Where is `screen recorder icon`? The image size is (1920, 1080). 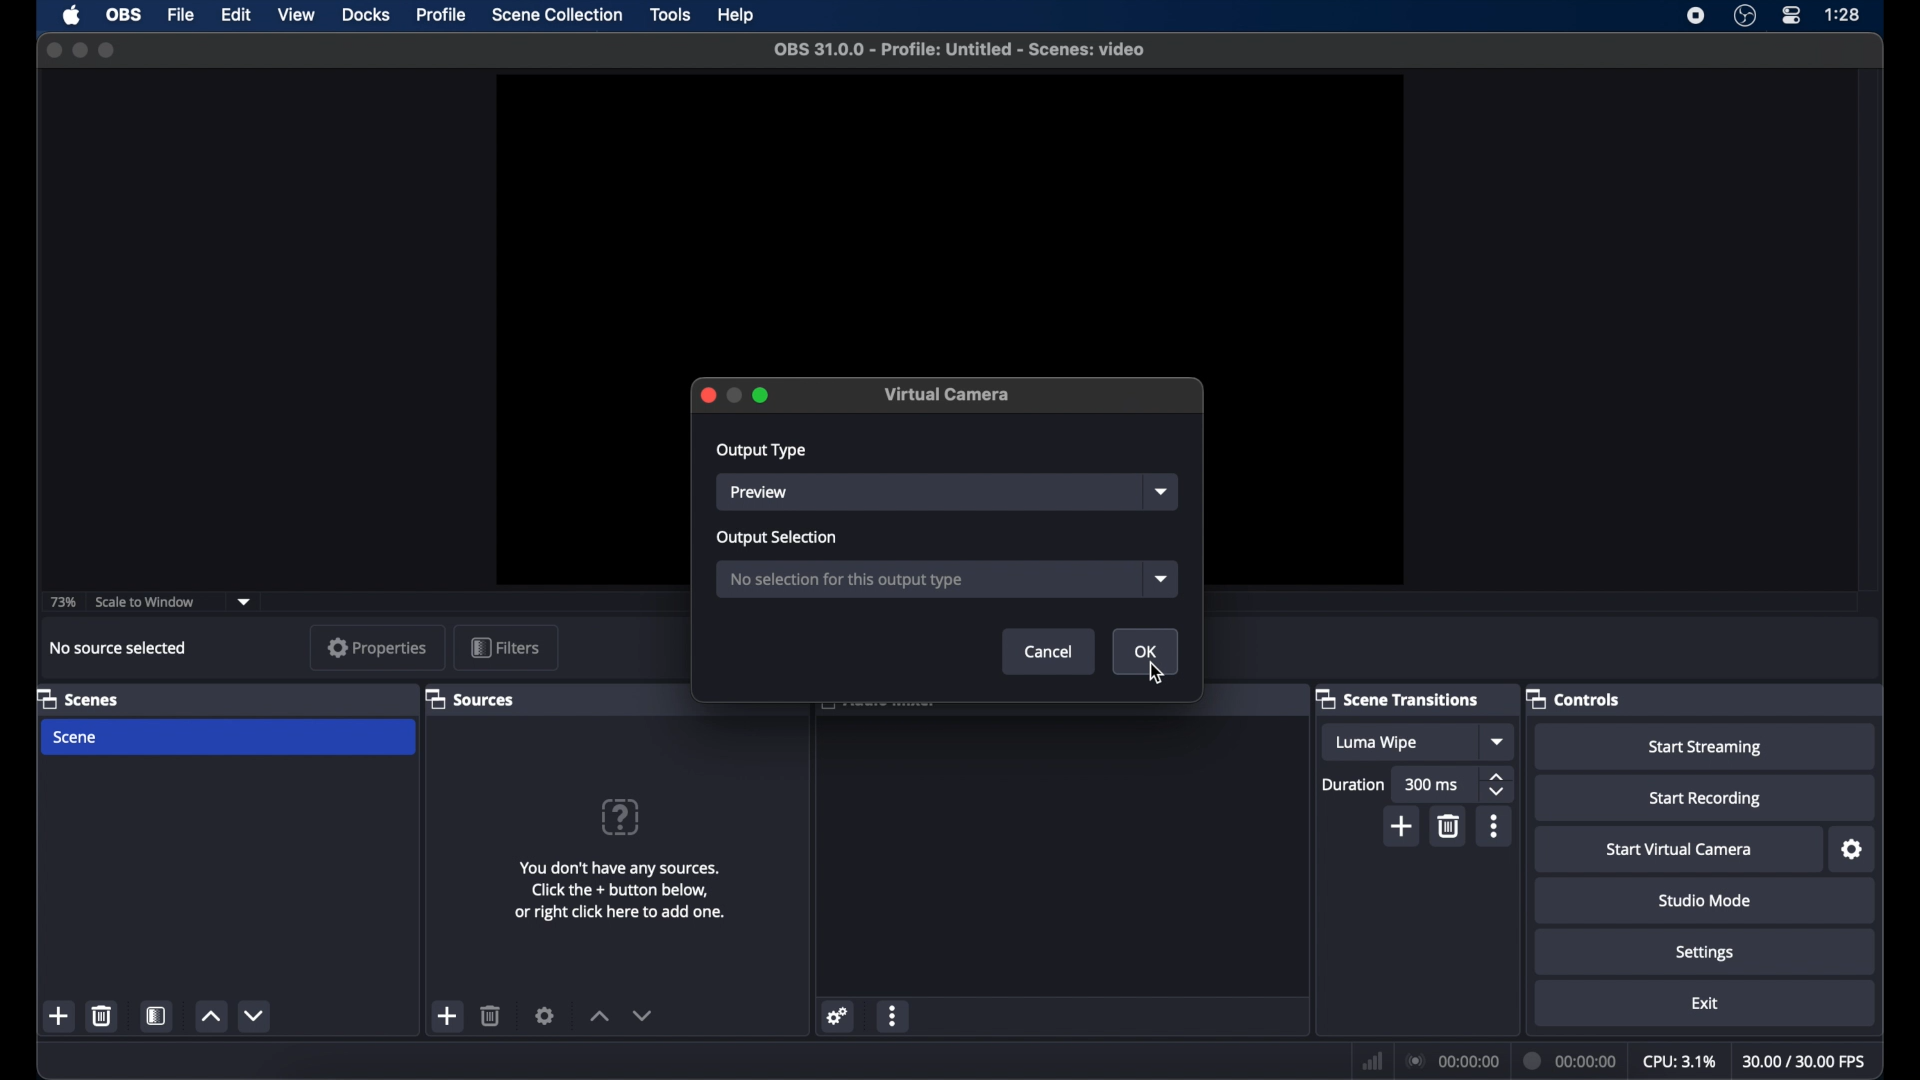
screen recorder icon is located at coordinates (1697, 16).